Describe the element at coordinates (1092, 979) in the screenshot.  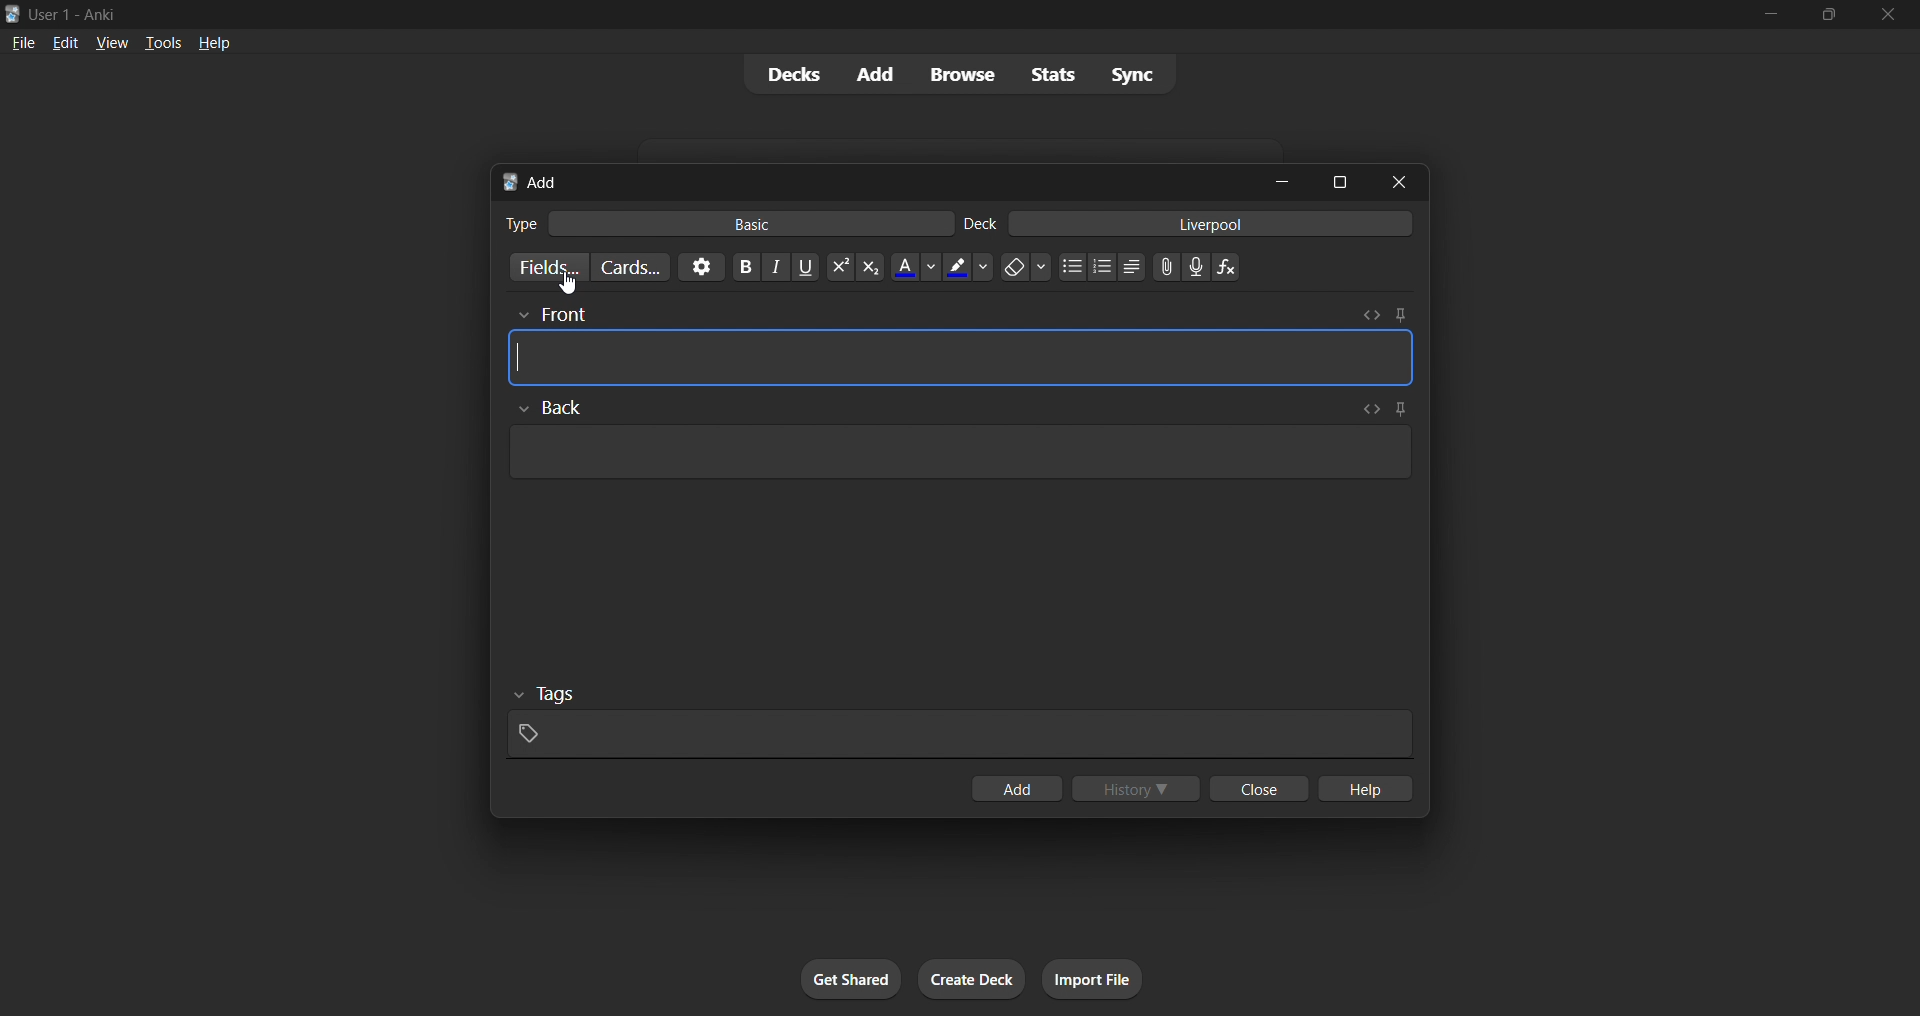
I see `import file` at that location.